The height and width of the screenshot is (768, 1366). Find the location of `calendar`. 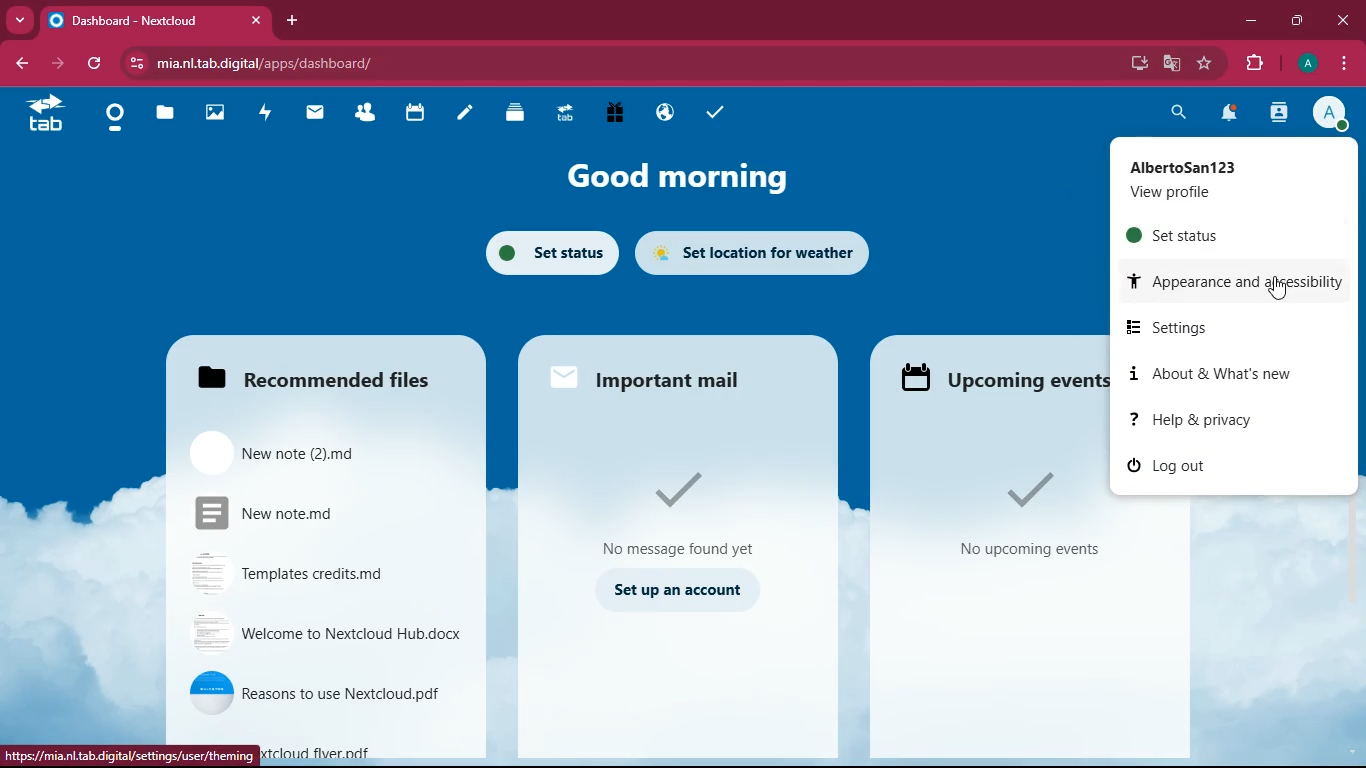

calendar is located at coordinates (416, 115).